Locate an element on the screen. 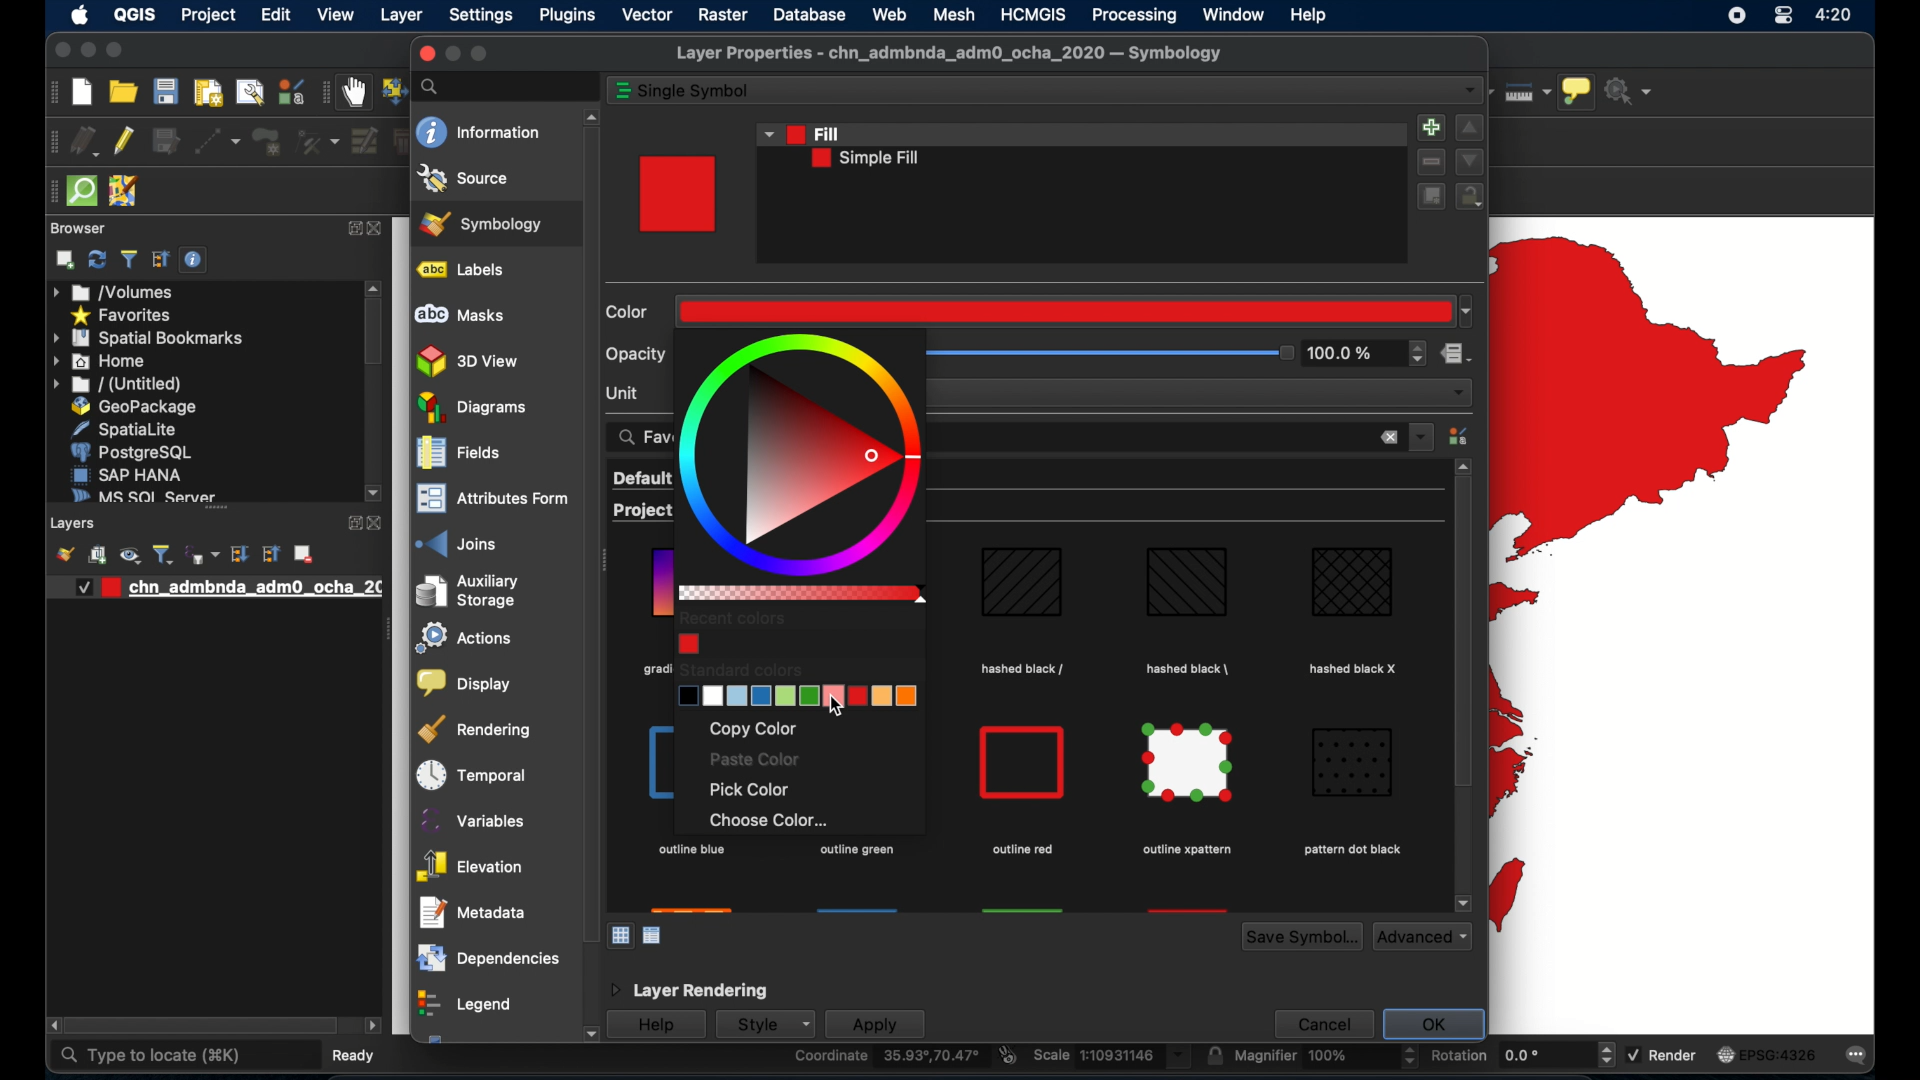 The image size is (1920, 1080). scroll box is located at coordinates (588, 533).